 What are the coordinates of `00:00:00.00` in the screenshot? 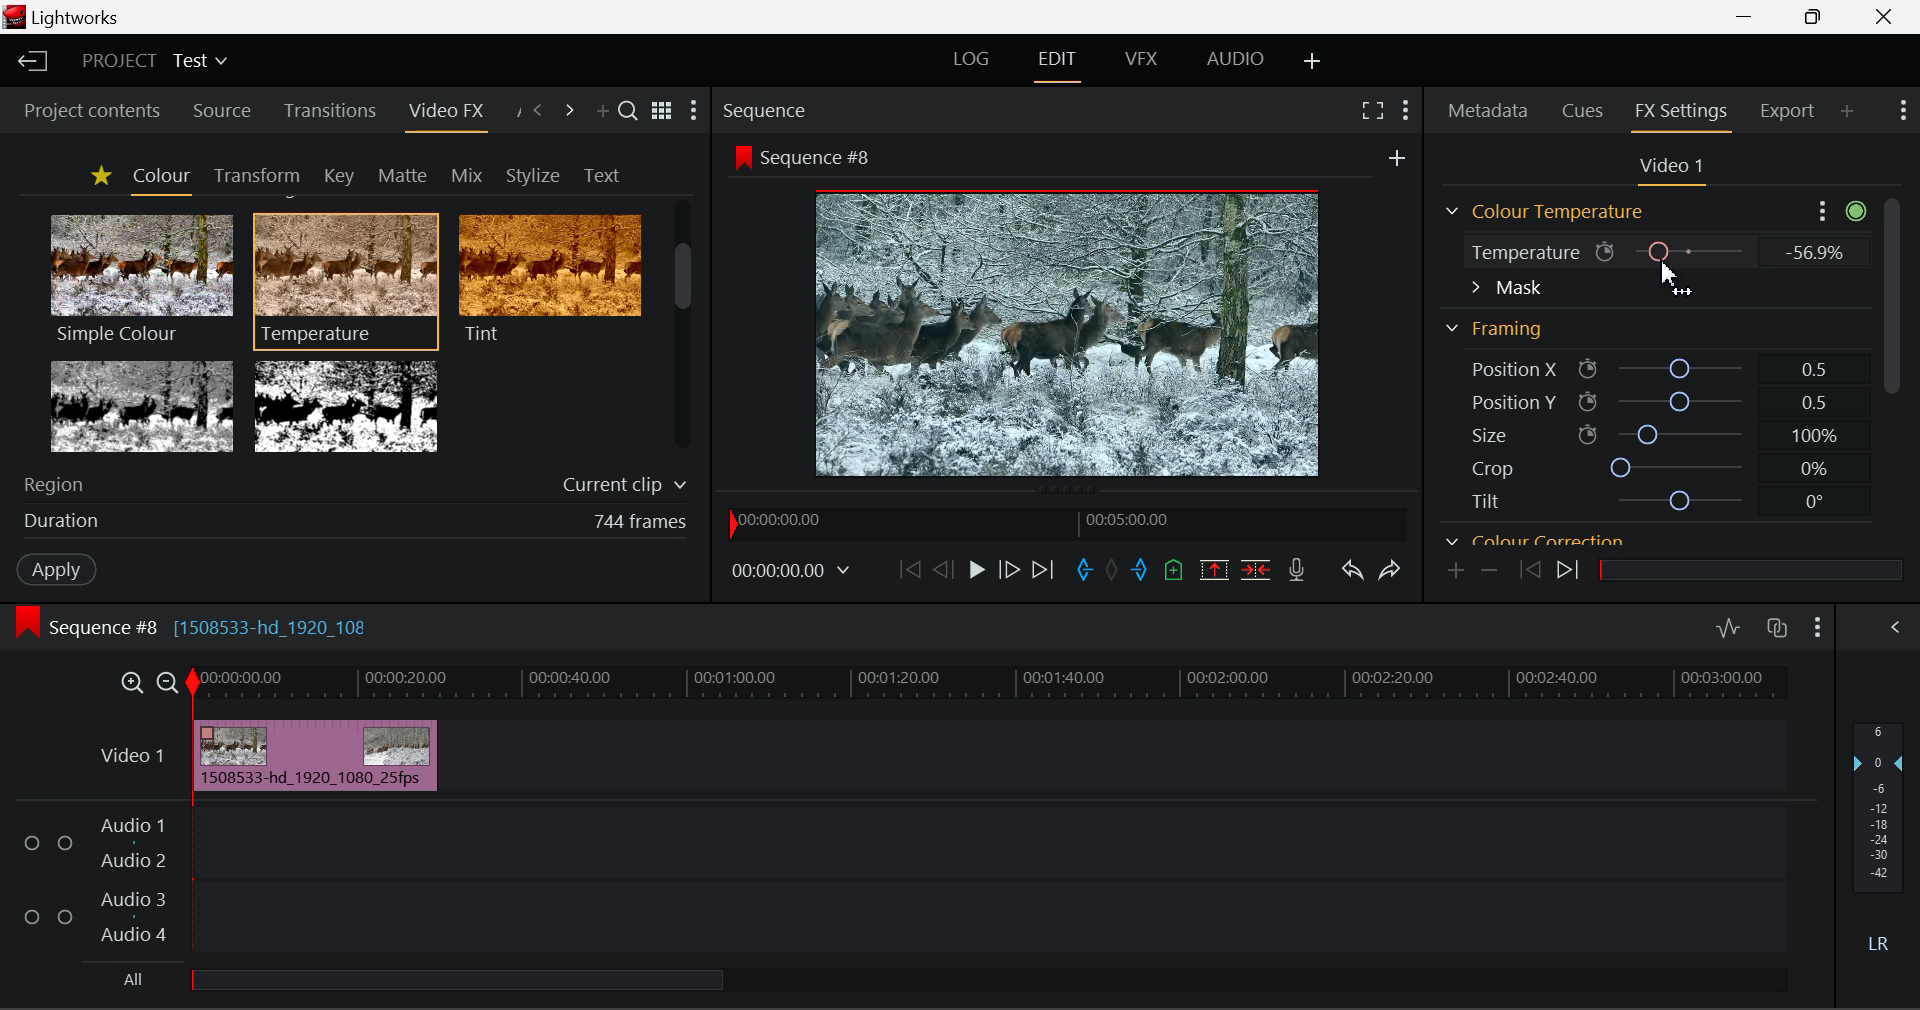 It's located at (784, 521).